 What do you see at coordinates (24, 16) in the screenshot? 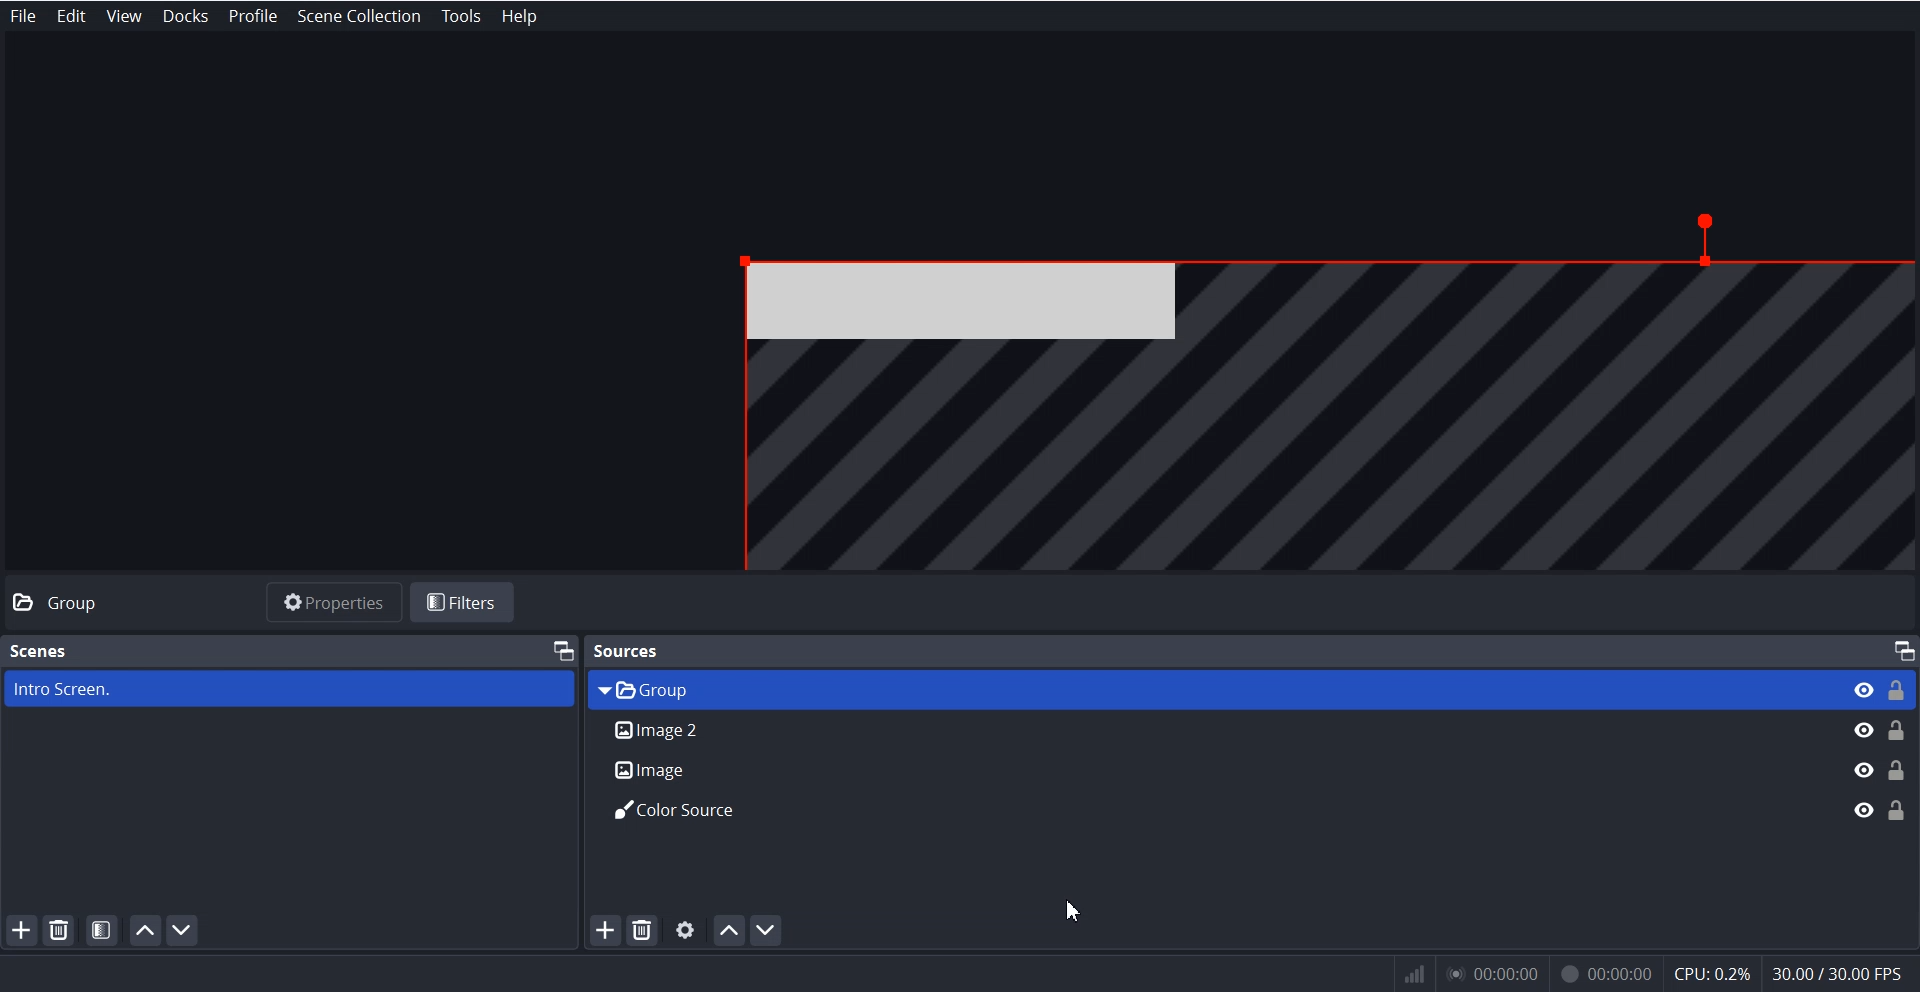
I see `File` at bounding box center [24, 16].